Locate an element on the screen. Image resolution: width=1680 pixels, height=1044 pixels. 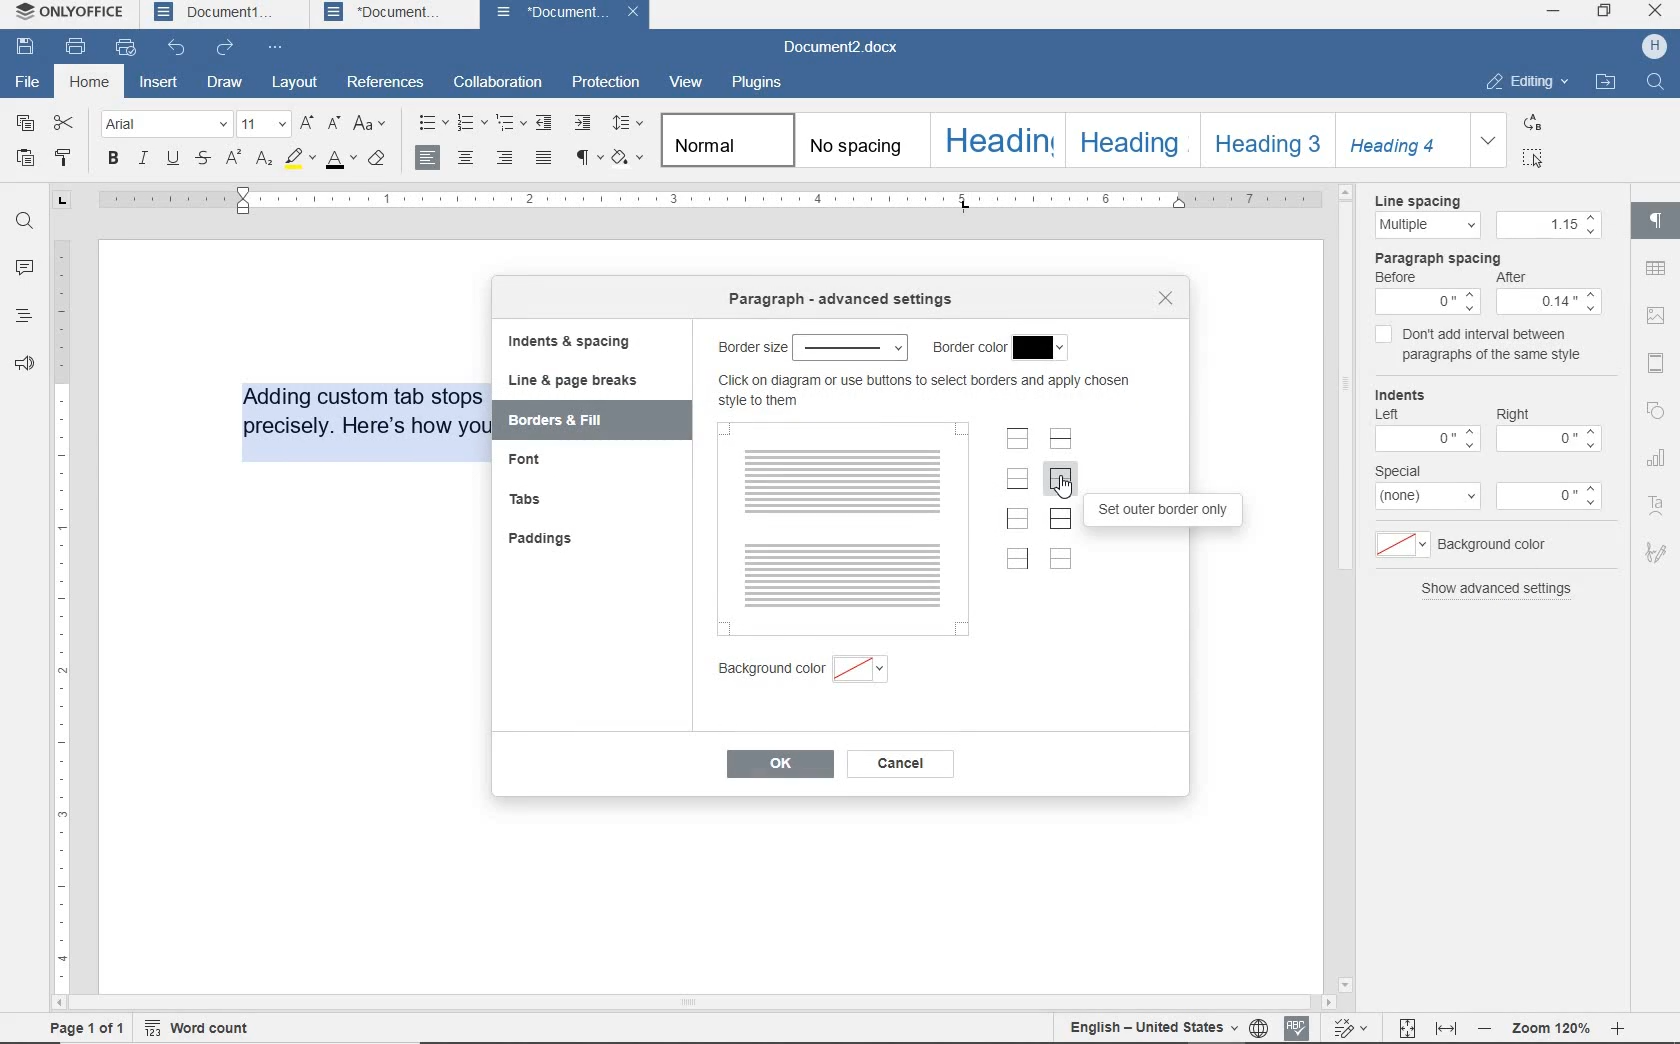
onlyoffice tab is located at coordinates (66, 14).